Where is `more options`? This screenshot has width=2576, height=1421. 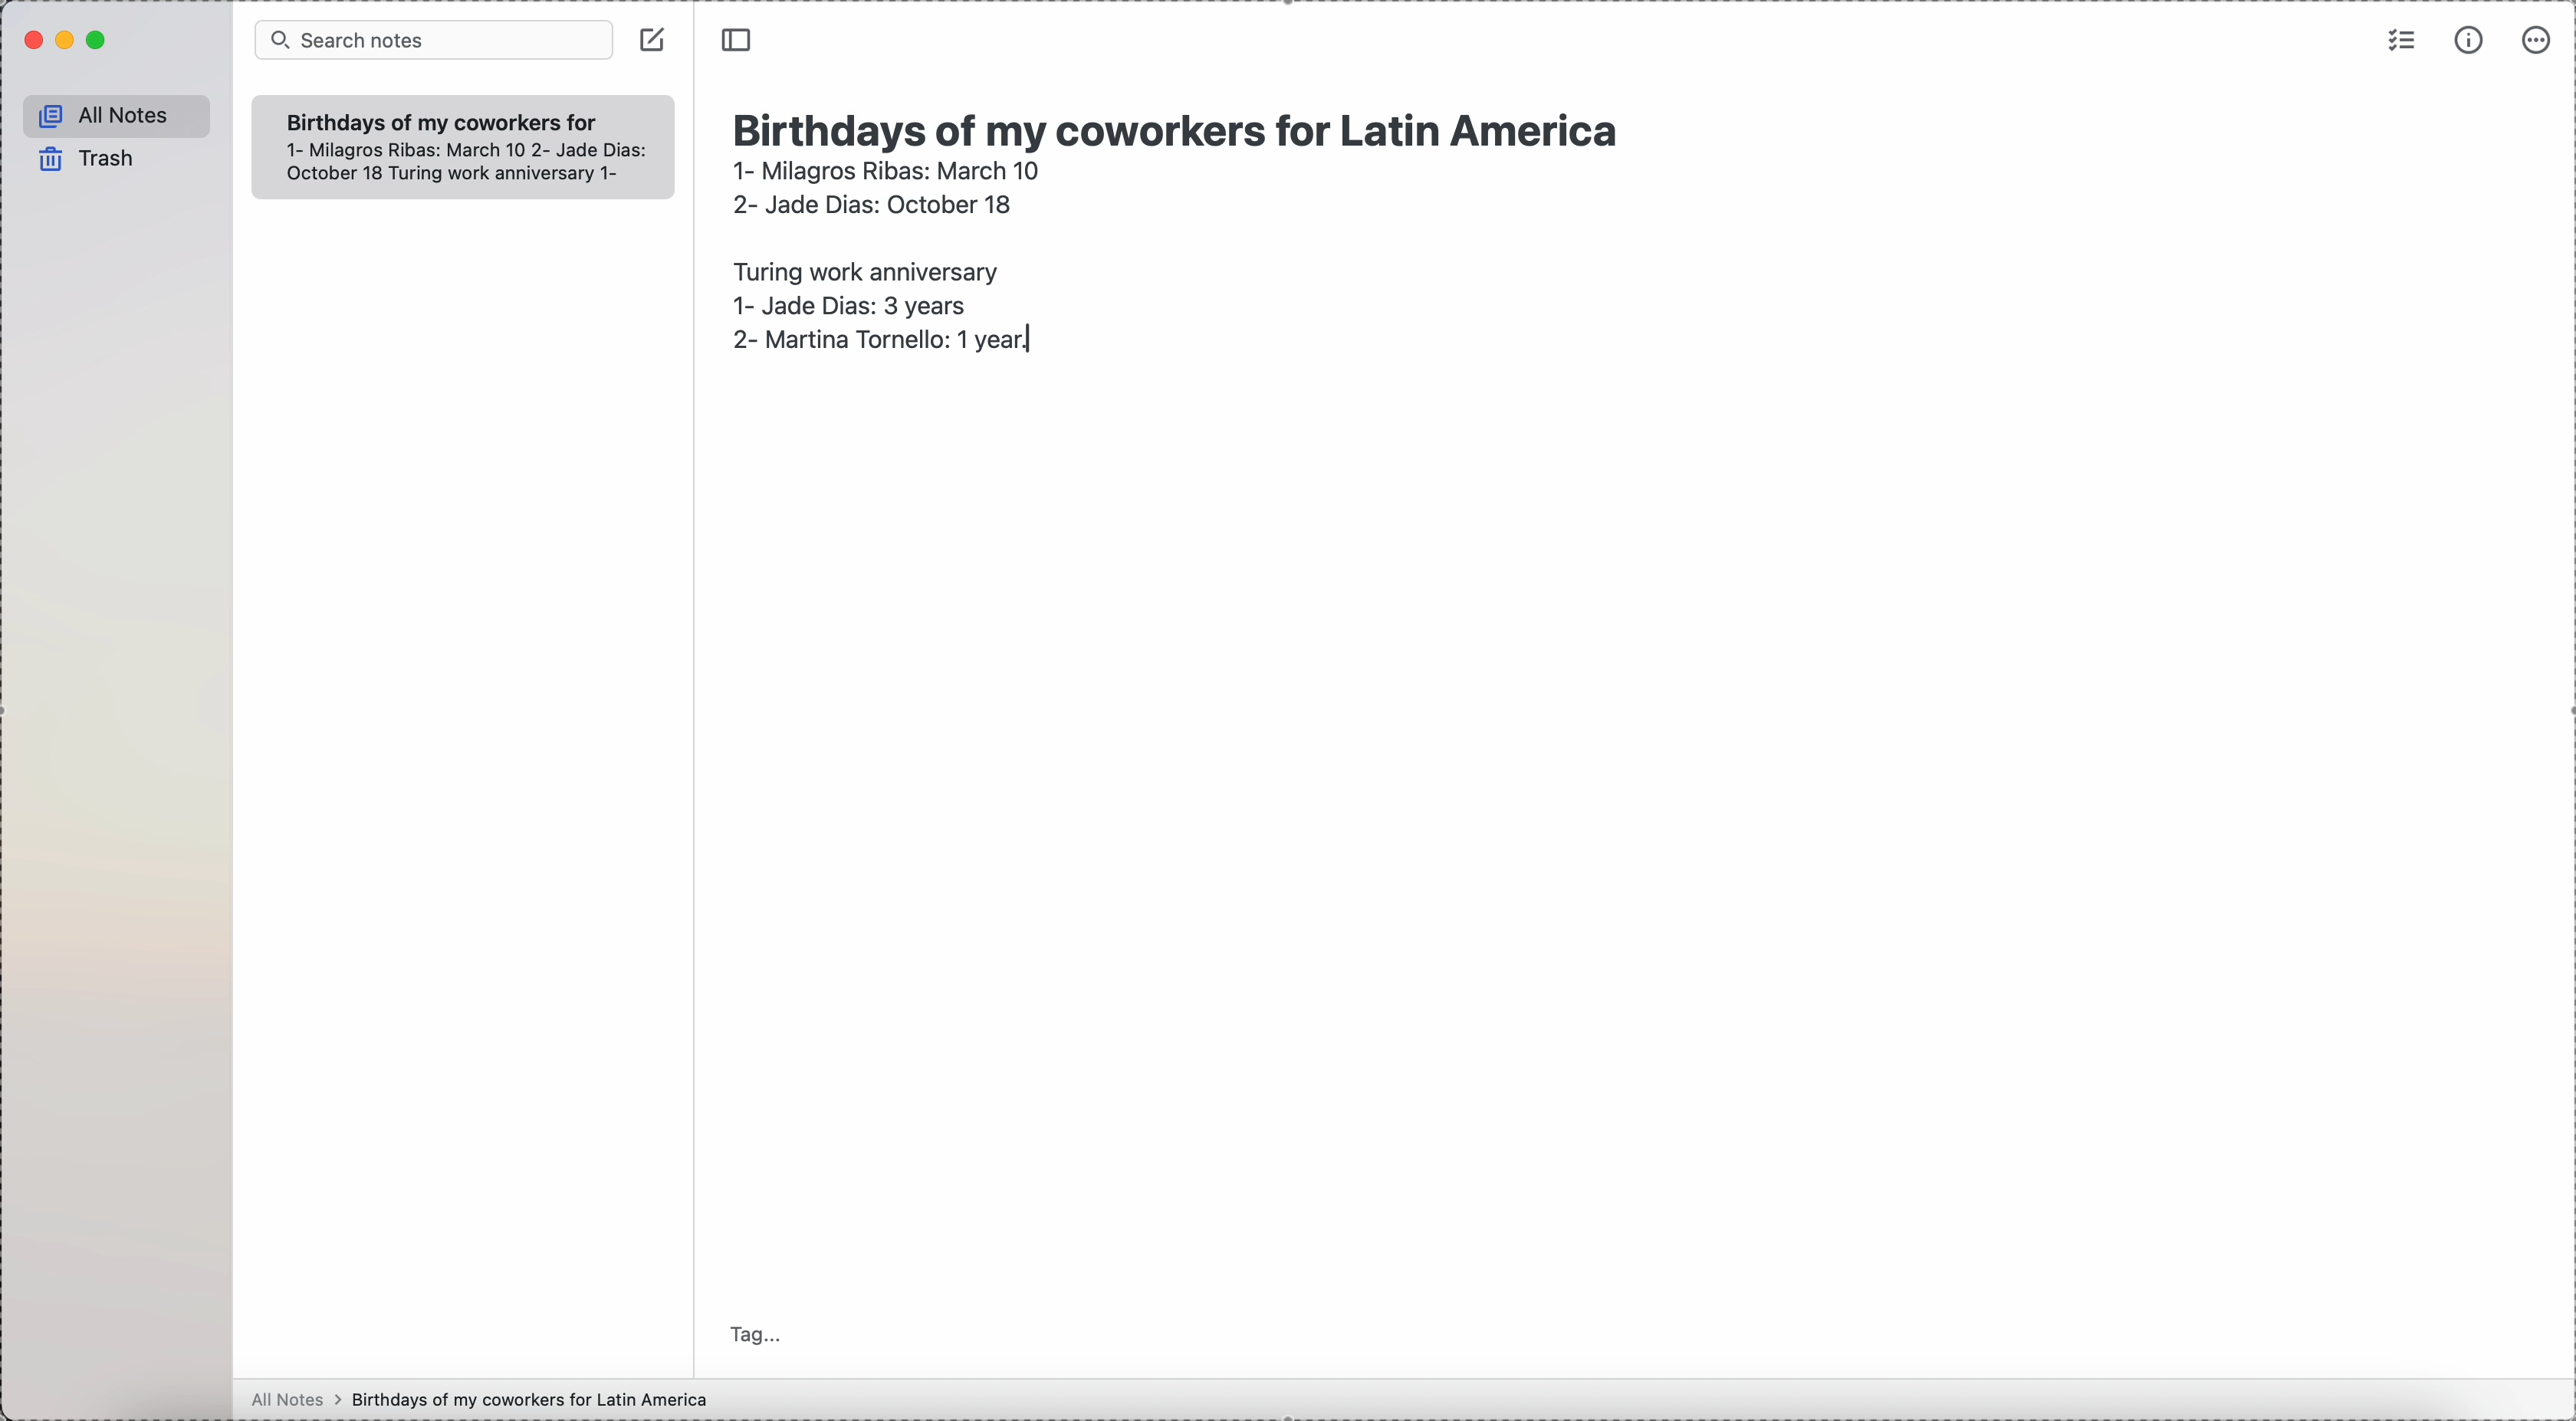 more options is located at coordinates (2539, 38).